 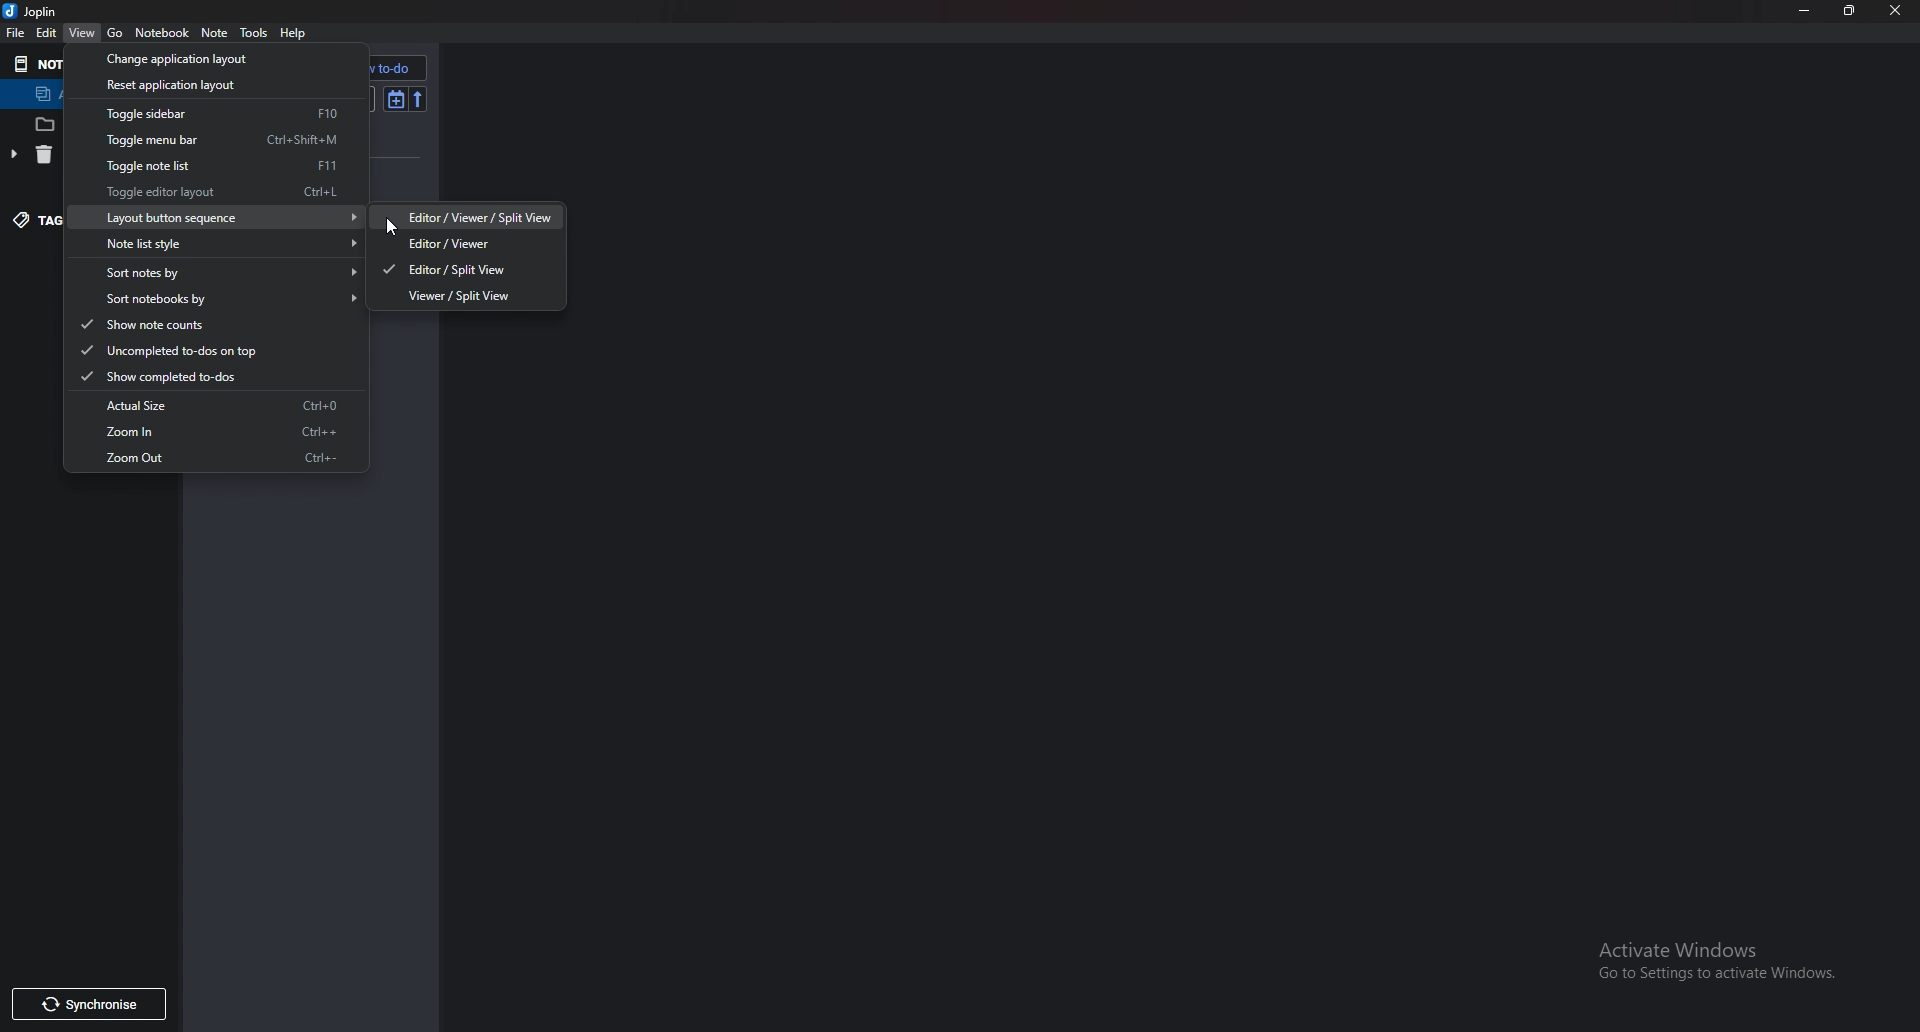 What do you see at coordinates (211, 435) in the screenshot?
I see `Zoom in` at bounding box center [211, 435].